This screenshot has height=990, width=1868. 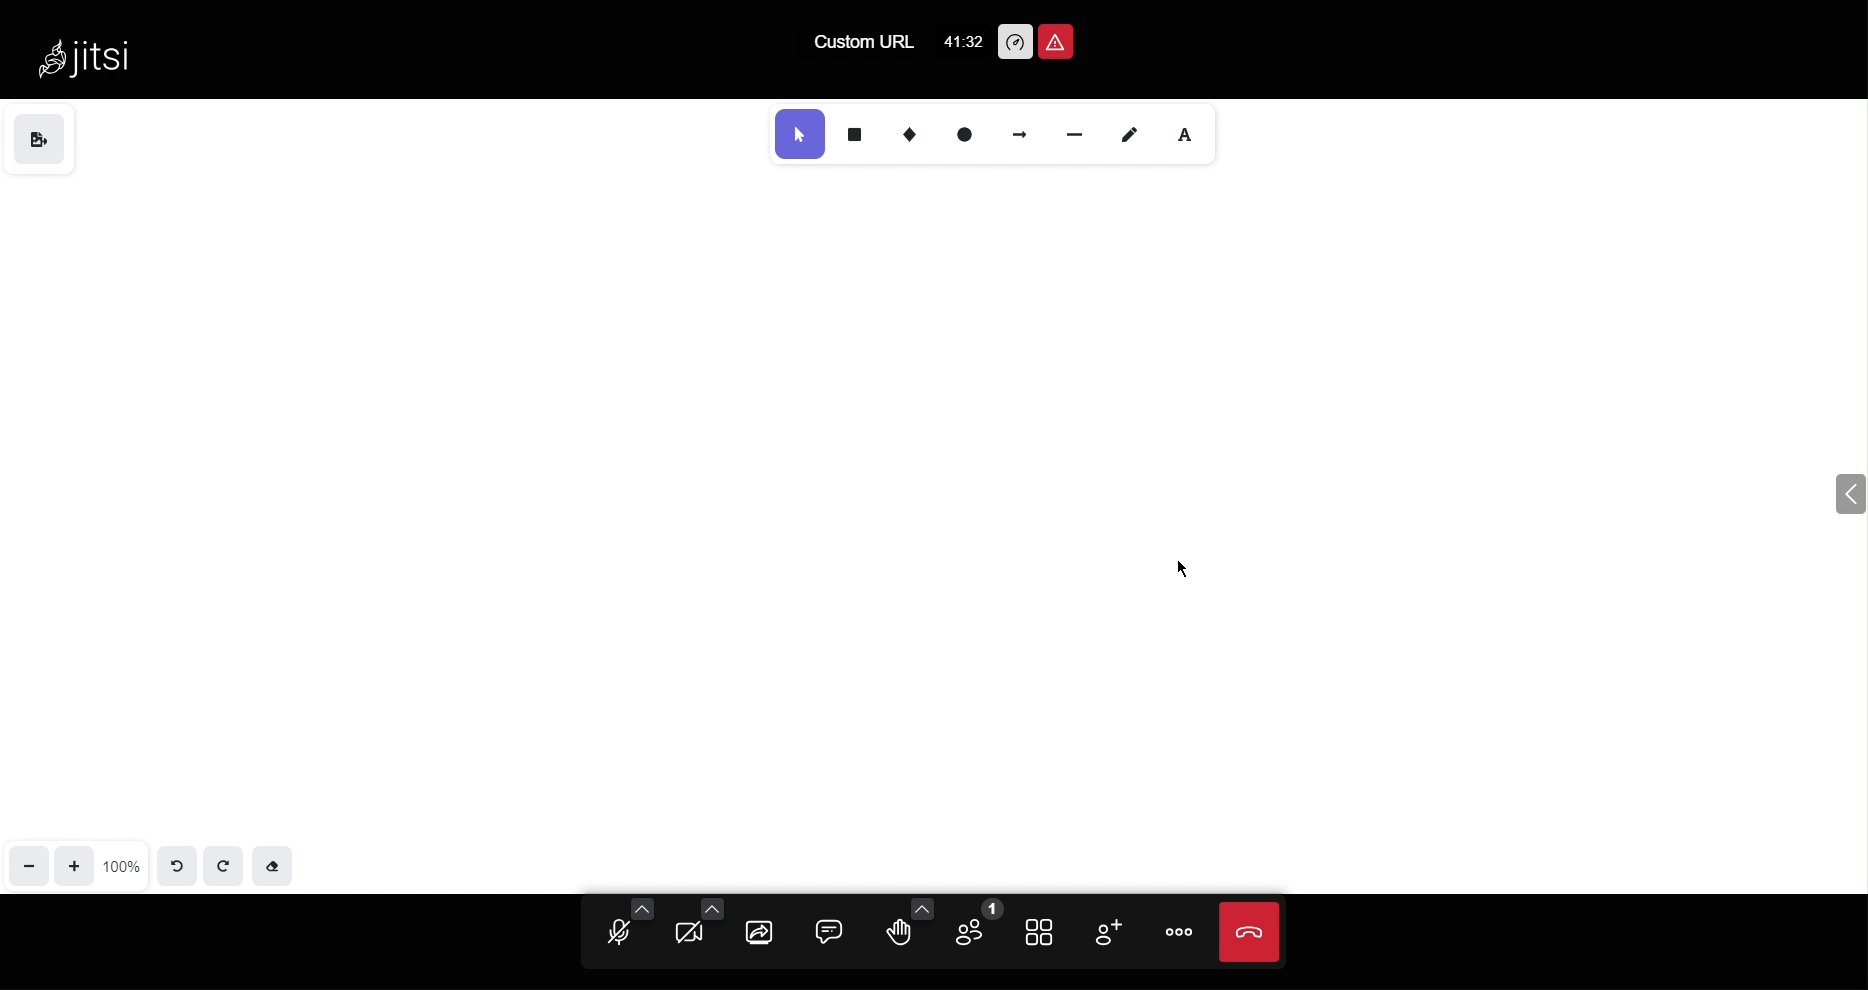 I want to click on Custom URL, so click(x=860, y=40).